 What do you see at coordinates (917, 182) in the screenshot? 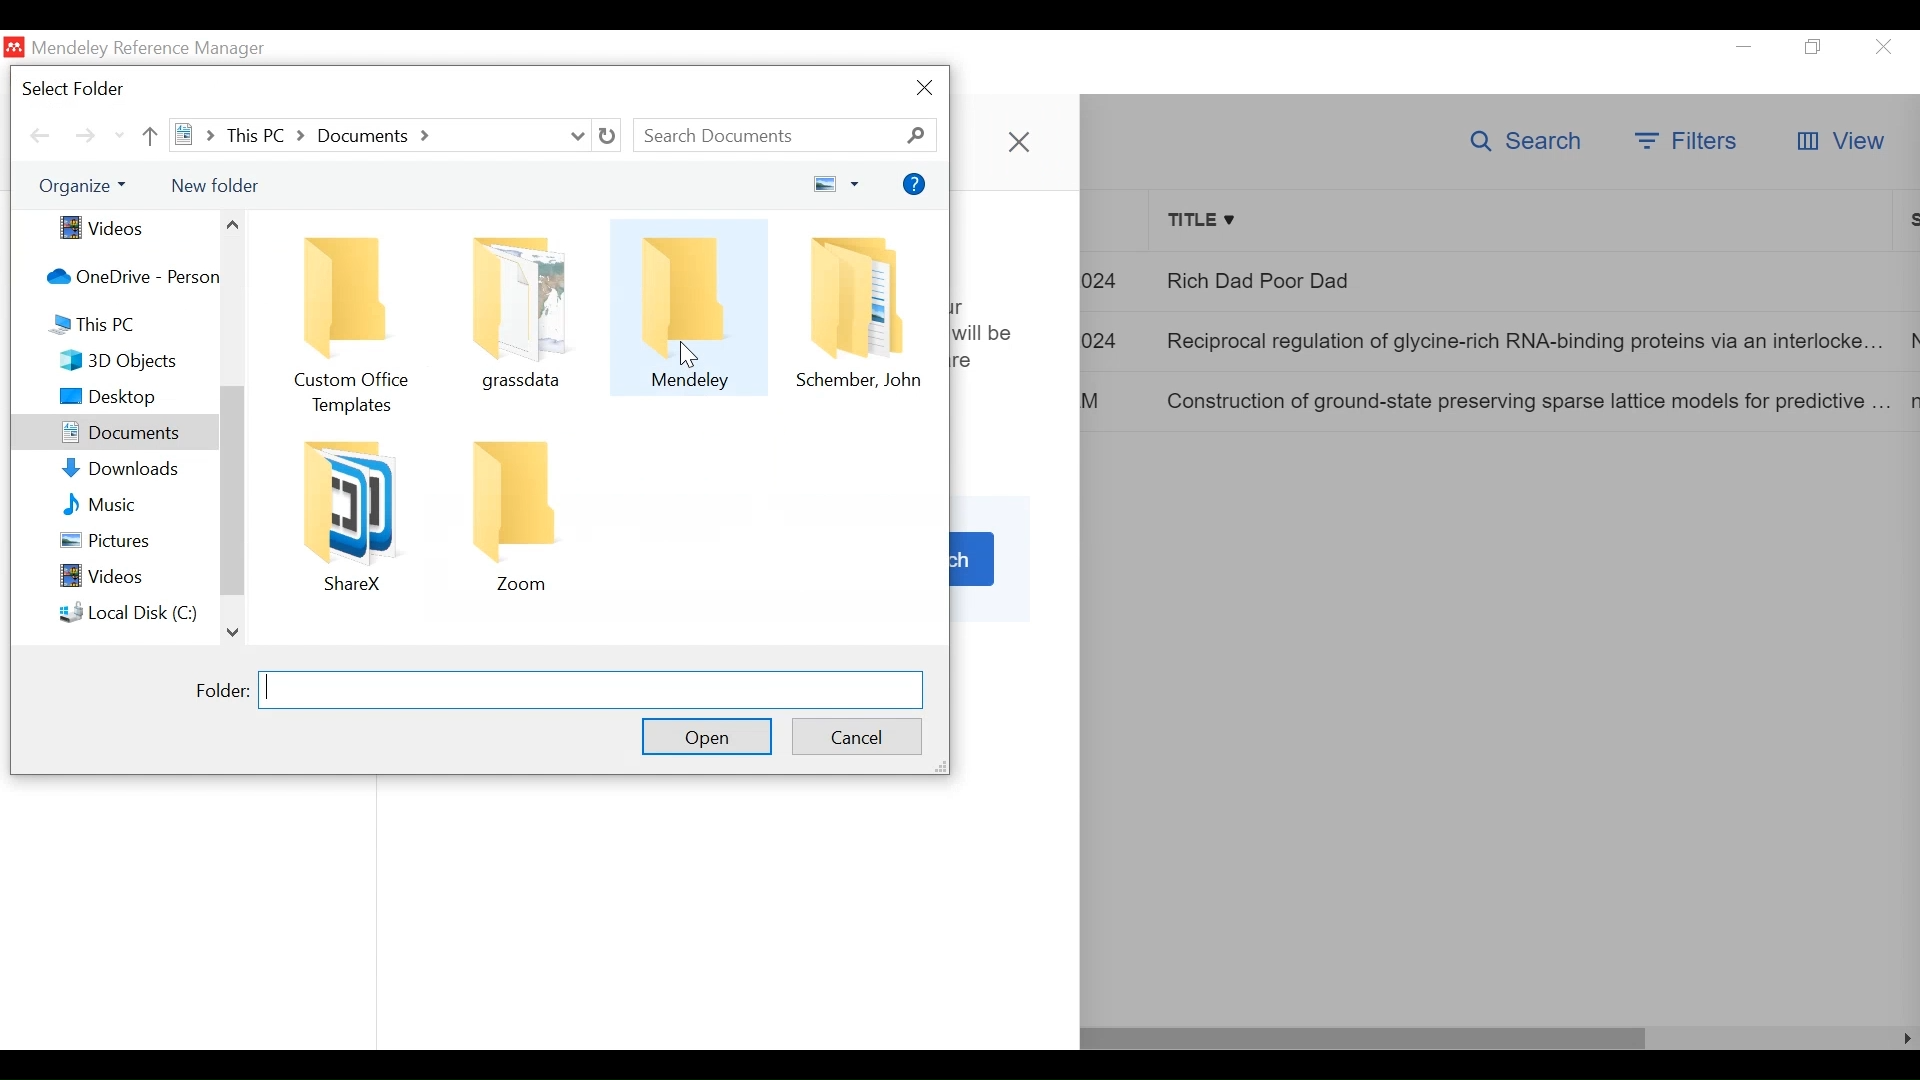
I see `Help` at bounding box center [917, 182].